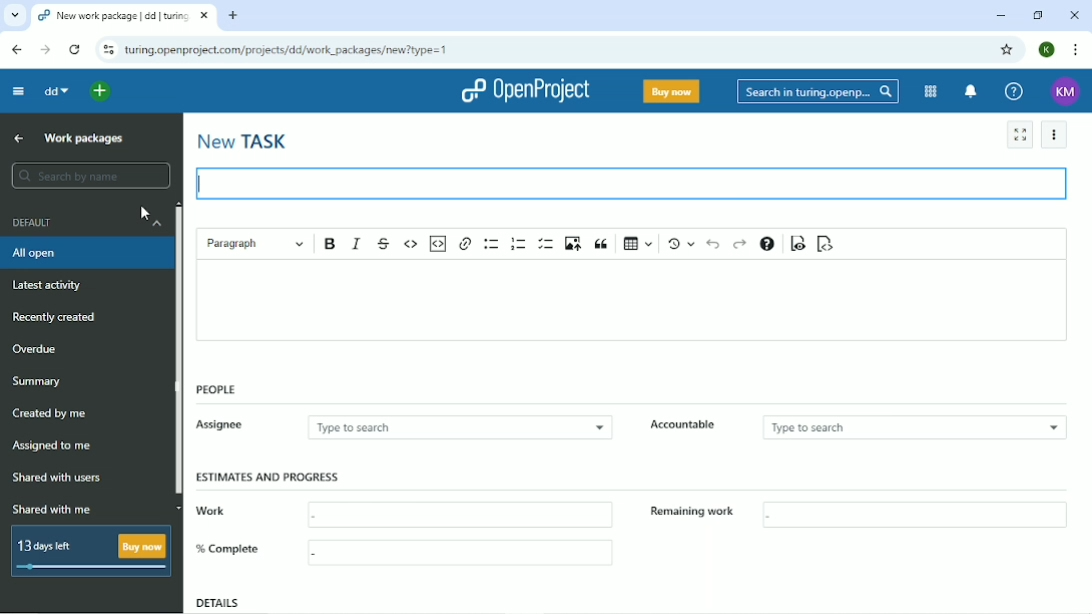 The height and width of the screenshot is (614, 1092). Describe the element at coordinates (1007, 50) in the screenshot. I see `Bookmark this tab` at that location.